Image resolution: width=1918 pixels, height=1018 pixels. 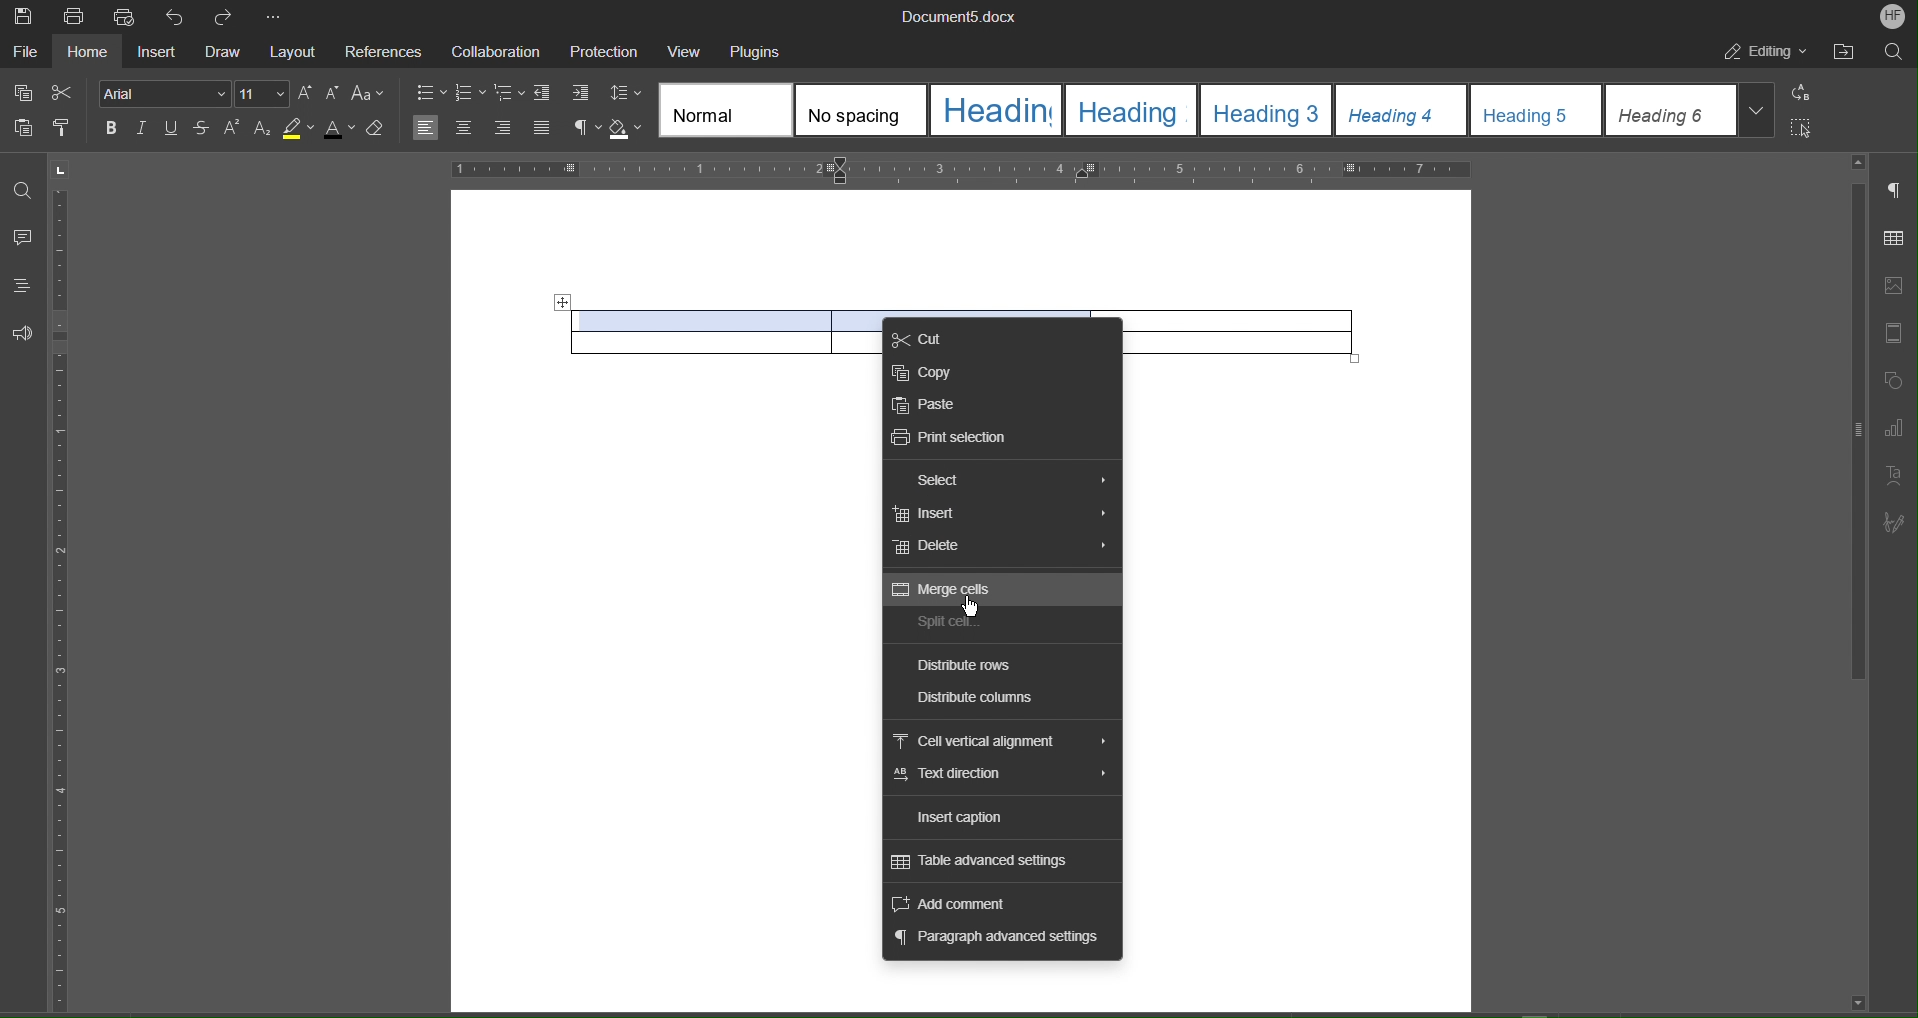 I want to click on Decrease Indent, so click(x=546, y=94).